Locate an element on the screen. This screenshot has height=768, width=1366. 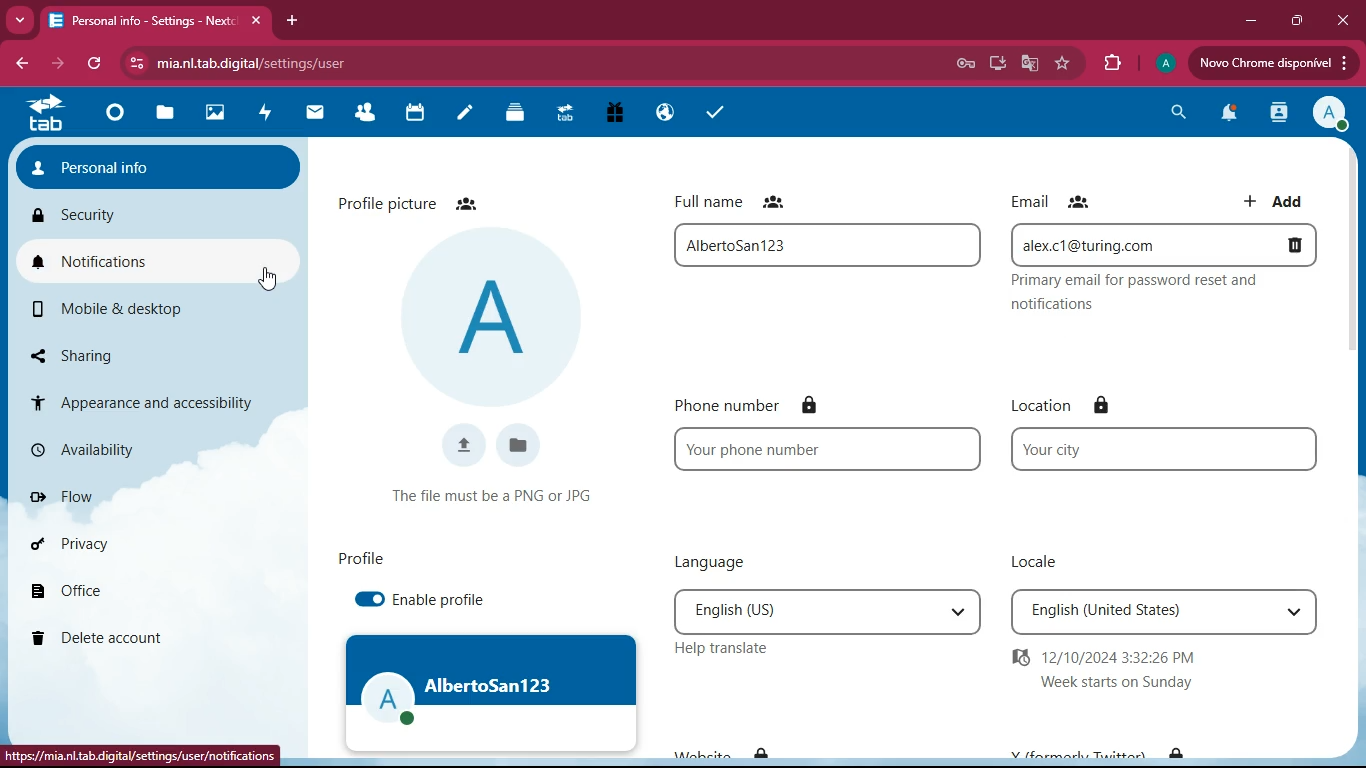
email is located at coordinates (1058, 202).